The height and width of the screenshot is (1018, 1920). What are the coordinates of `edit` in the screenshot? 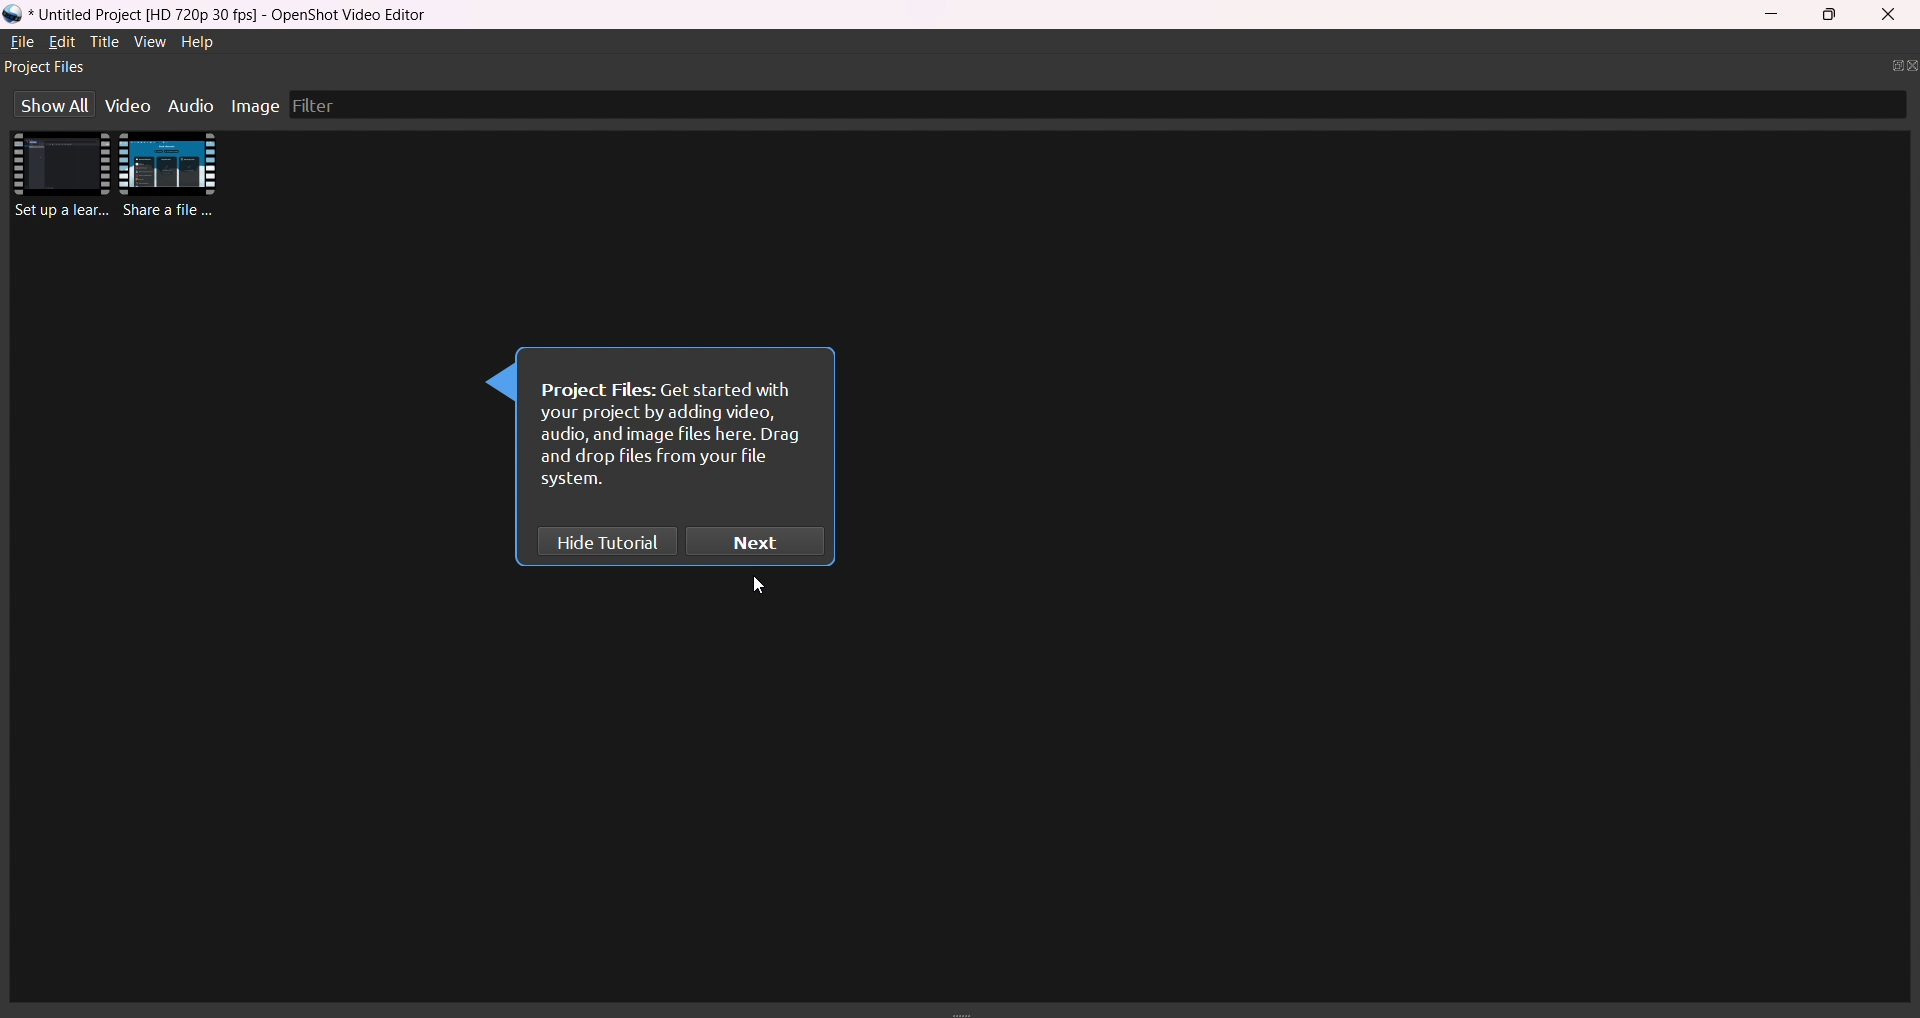 It's located at (60, 43).